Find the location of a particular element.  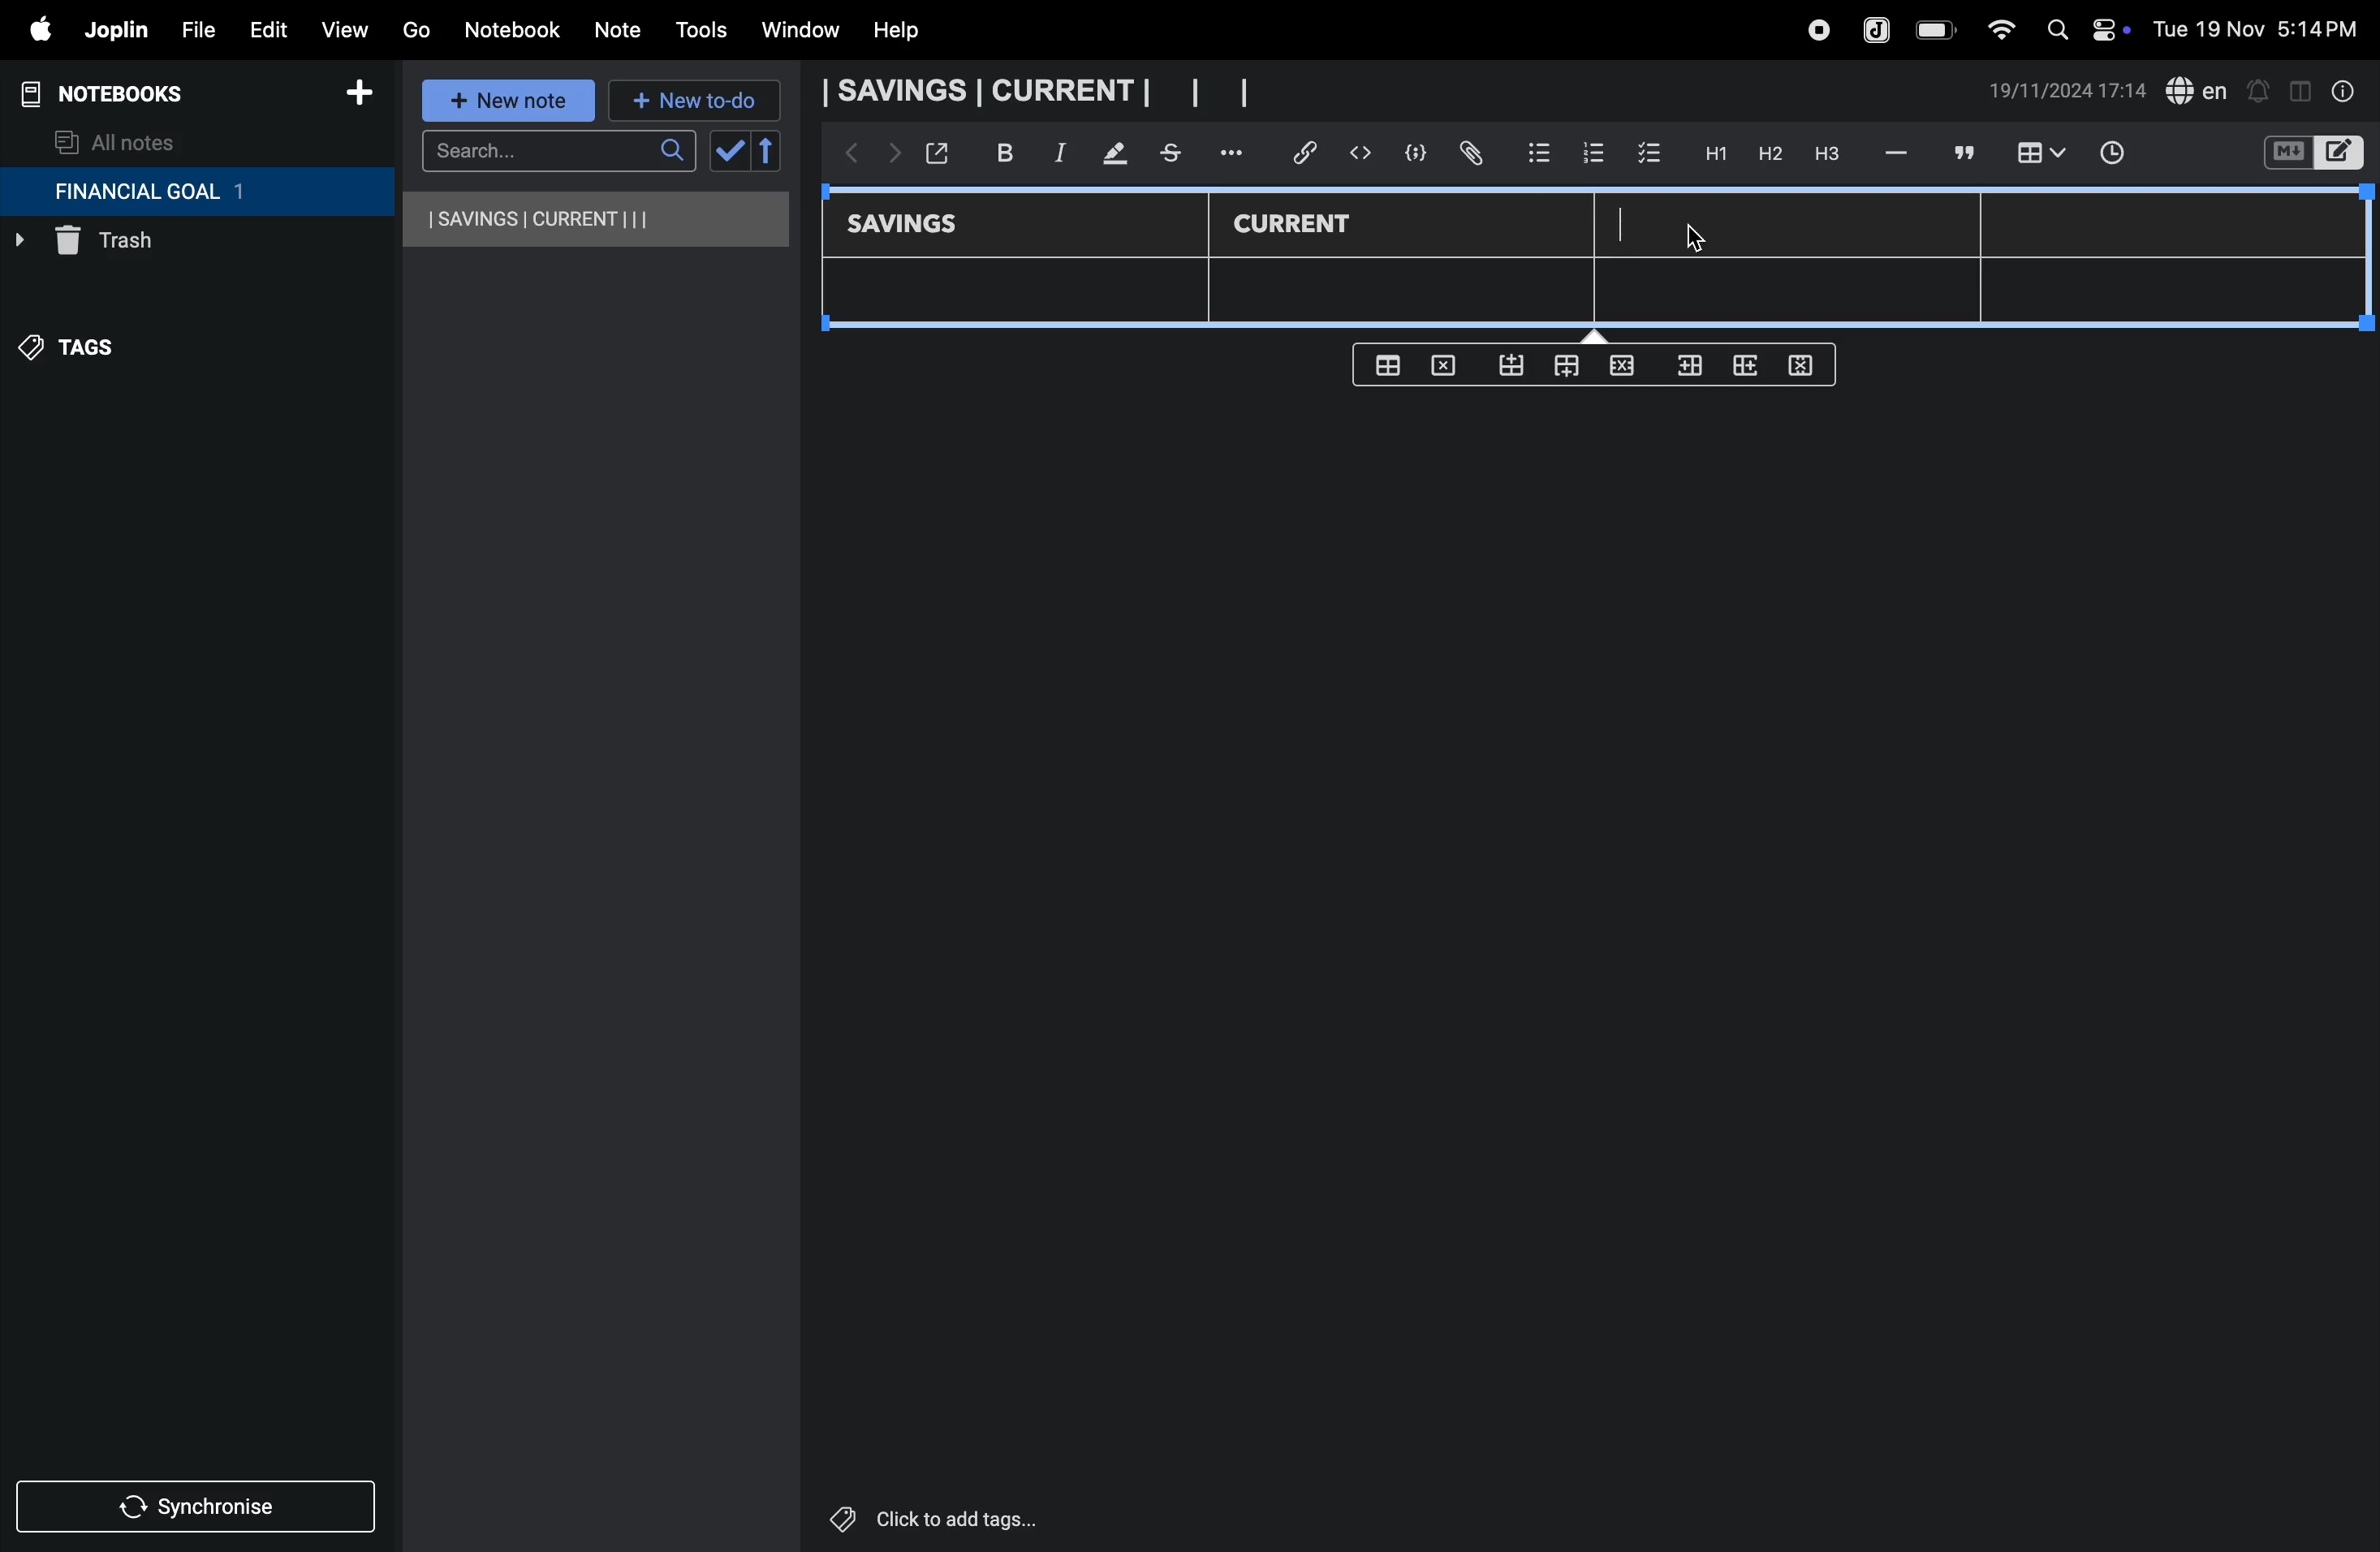

switch editor is located at coordinates (2311, 153).